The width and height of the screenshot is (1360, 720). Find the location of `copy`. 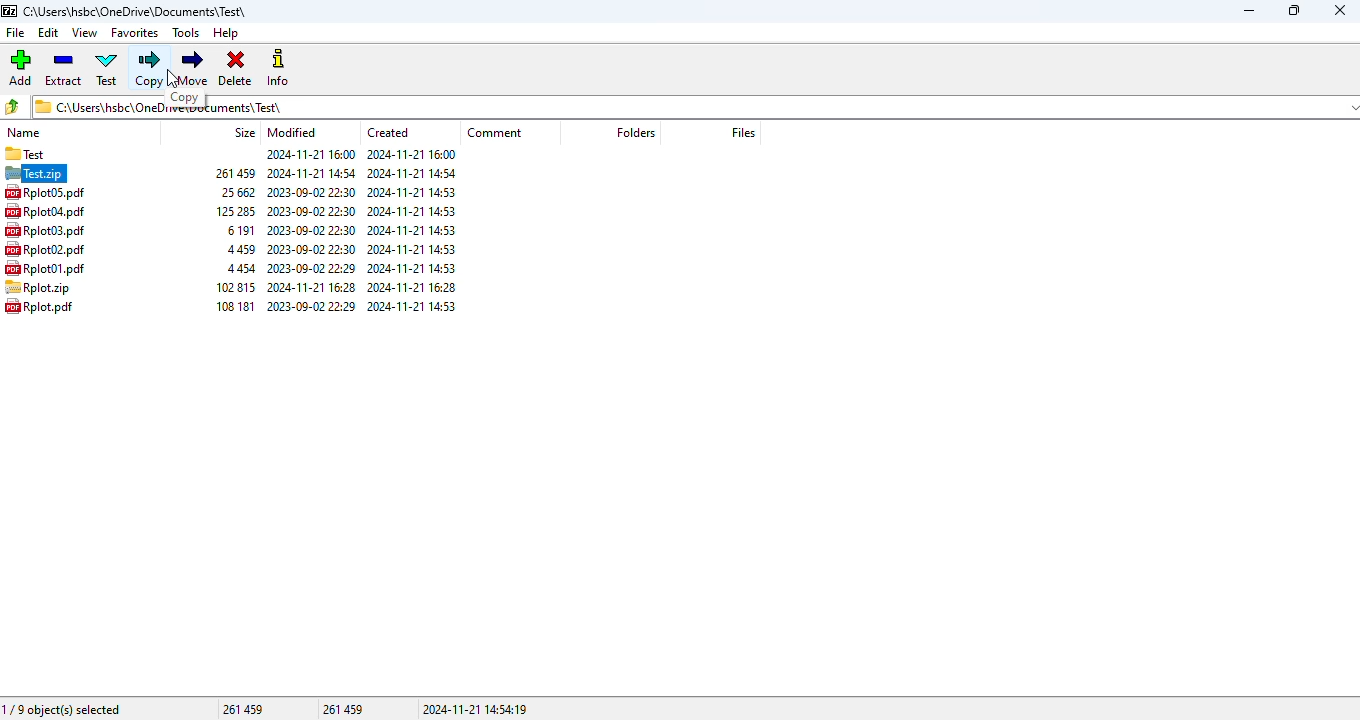

copy is located at coordinates (186, 98).